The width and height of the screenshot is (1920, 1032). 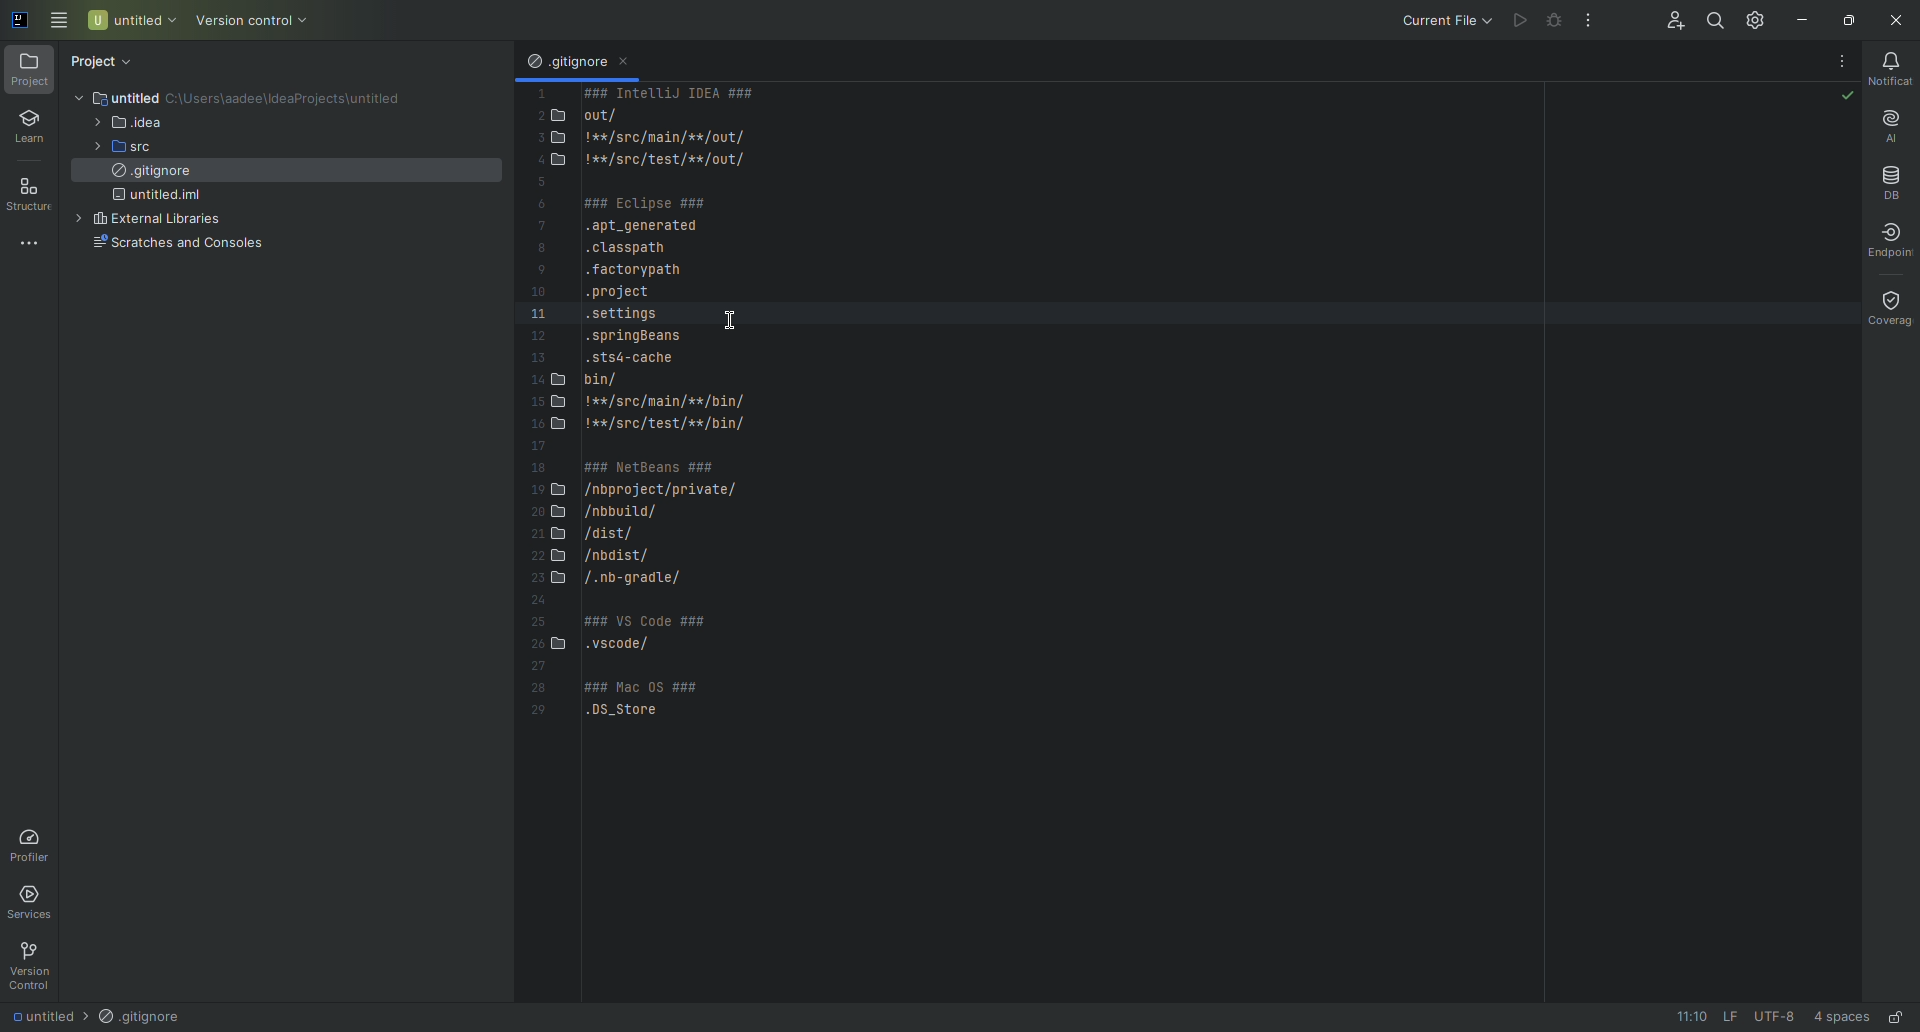 What do you see at coordinates (141, 1017) in the screenshot?
I see `.gitgmore` at bounding box center [141, 1017].